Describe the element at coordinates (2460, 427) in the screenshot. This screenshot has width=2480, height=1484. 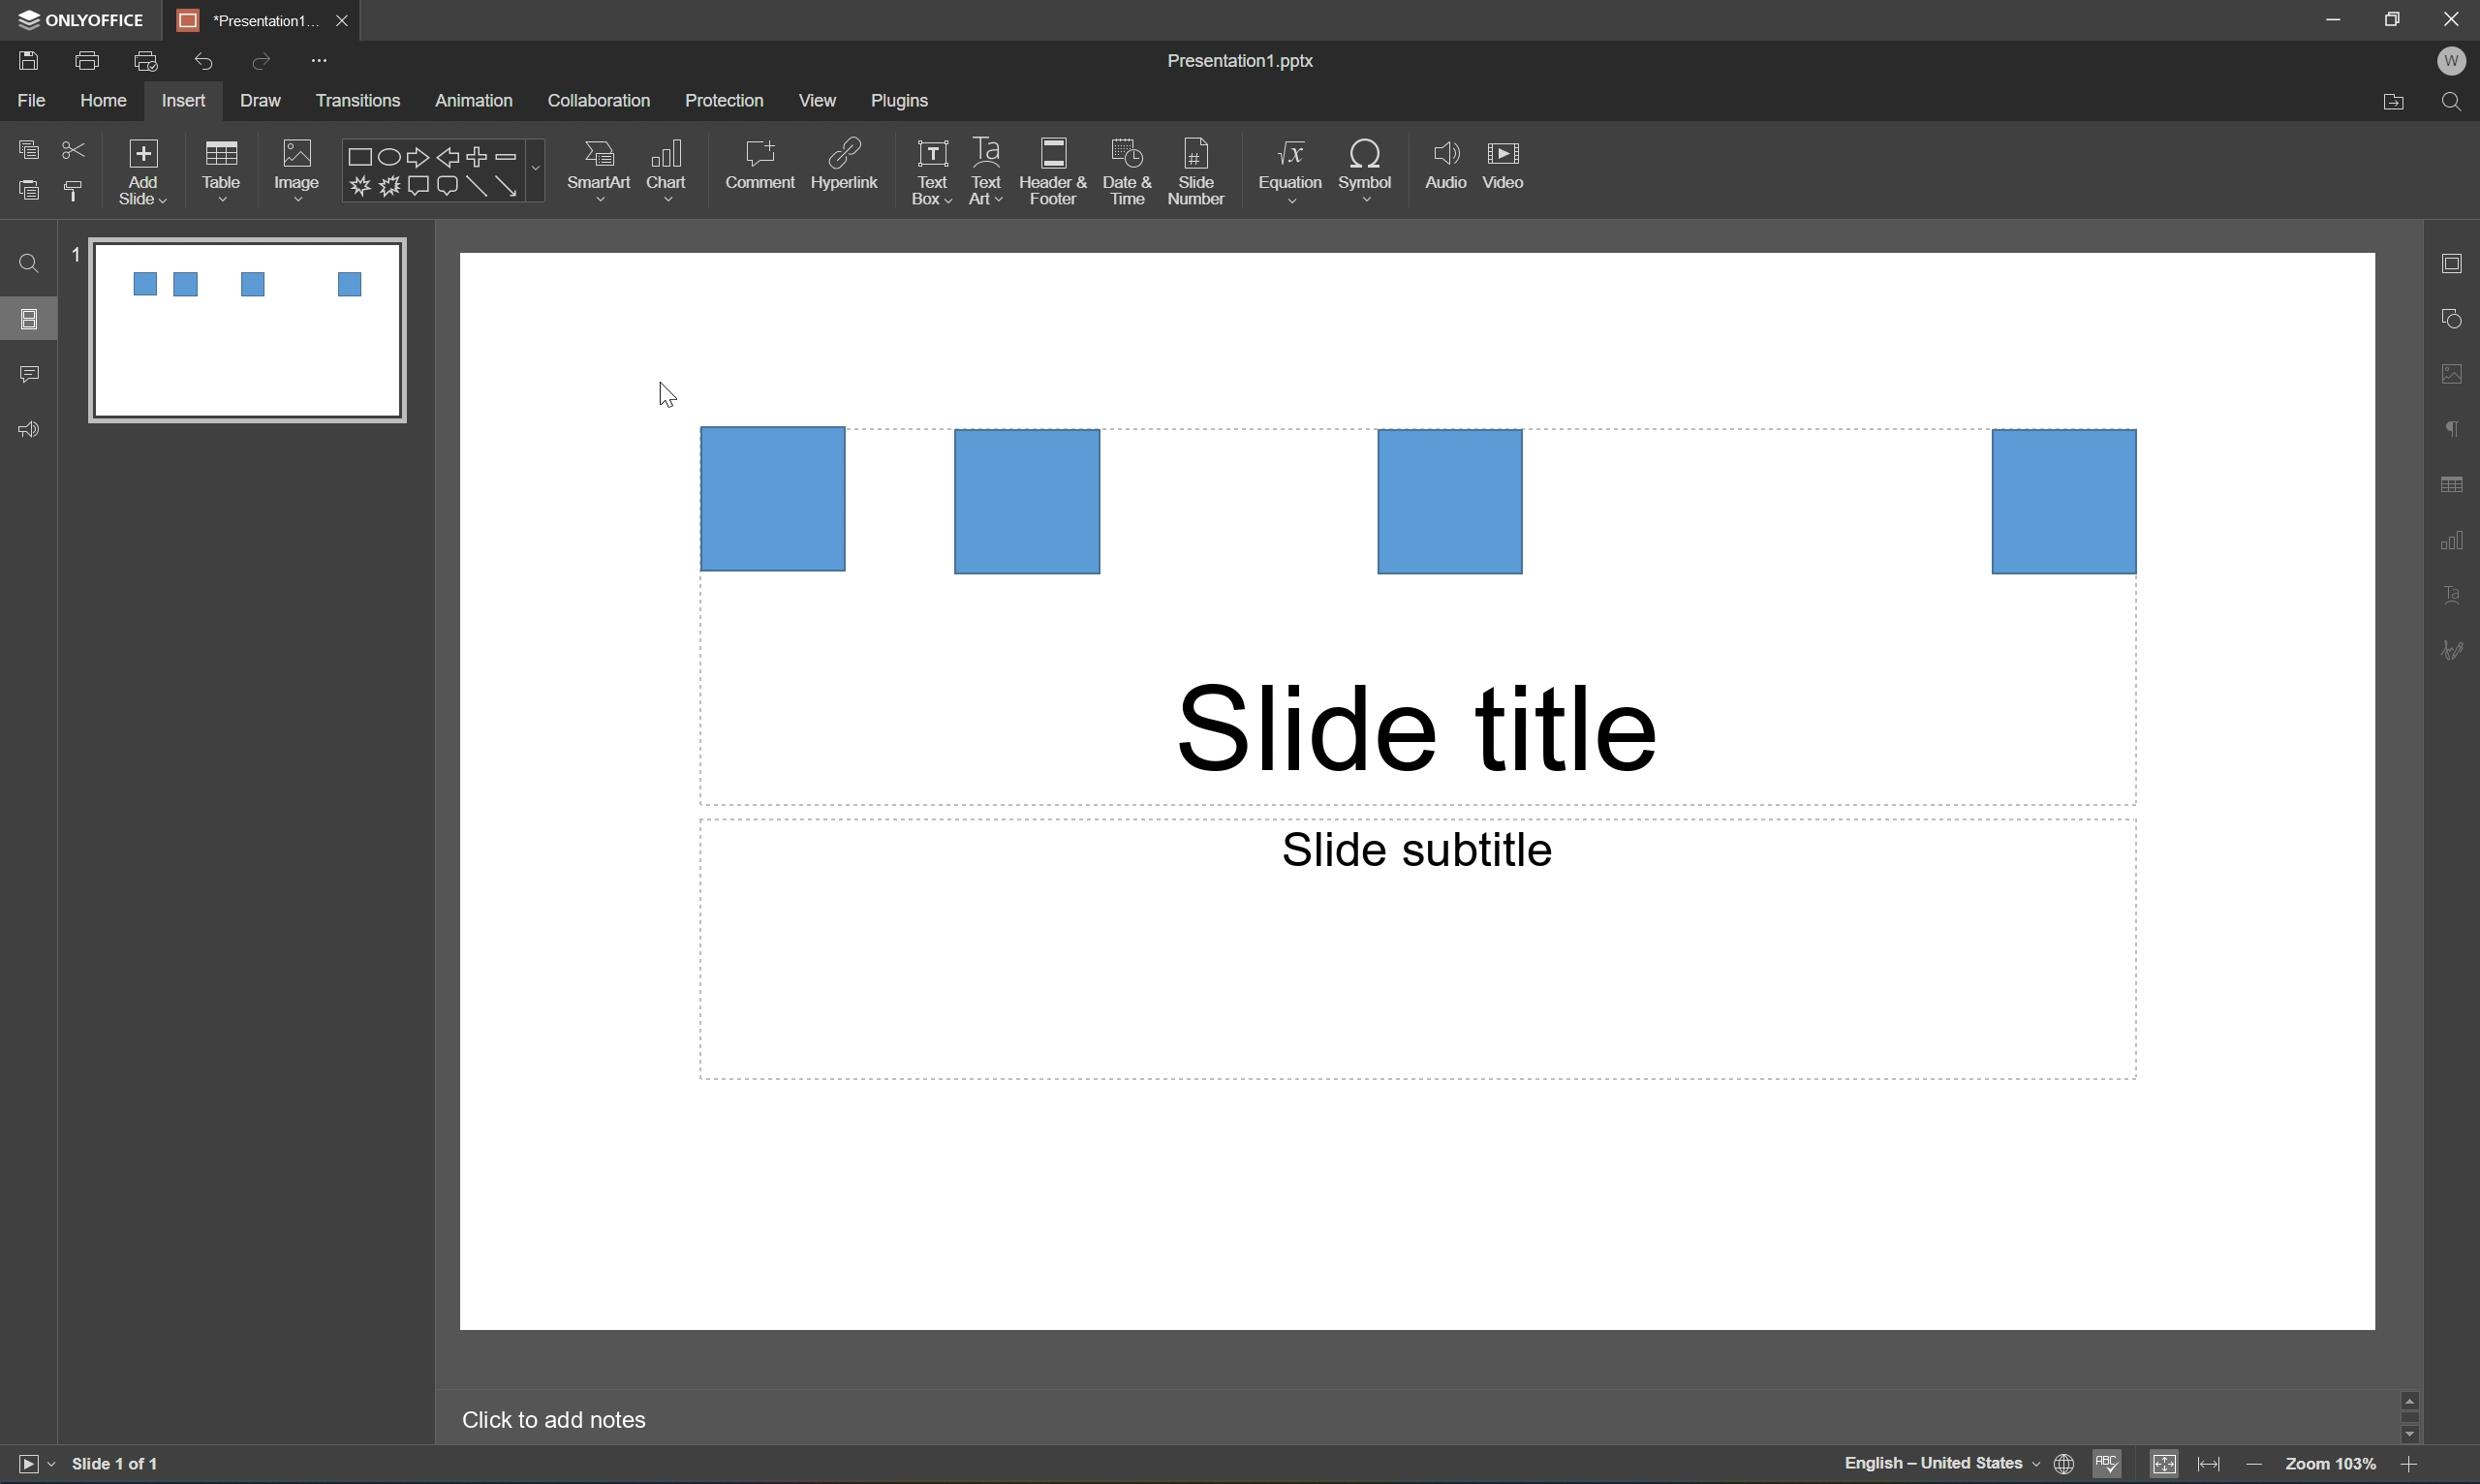
I see `paragraph settings` at that location.